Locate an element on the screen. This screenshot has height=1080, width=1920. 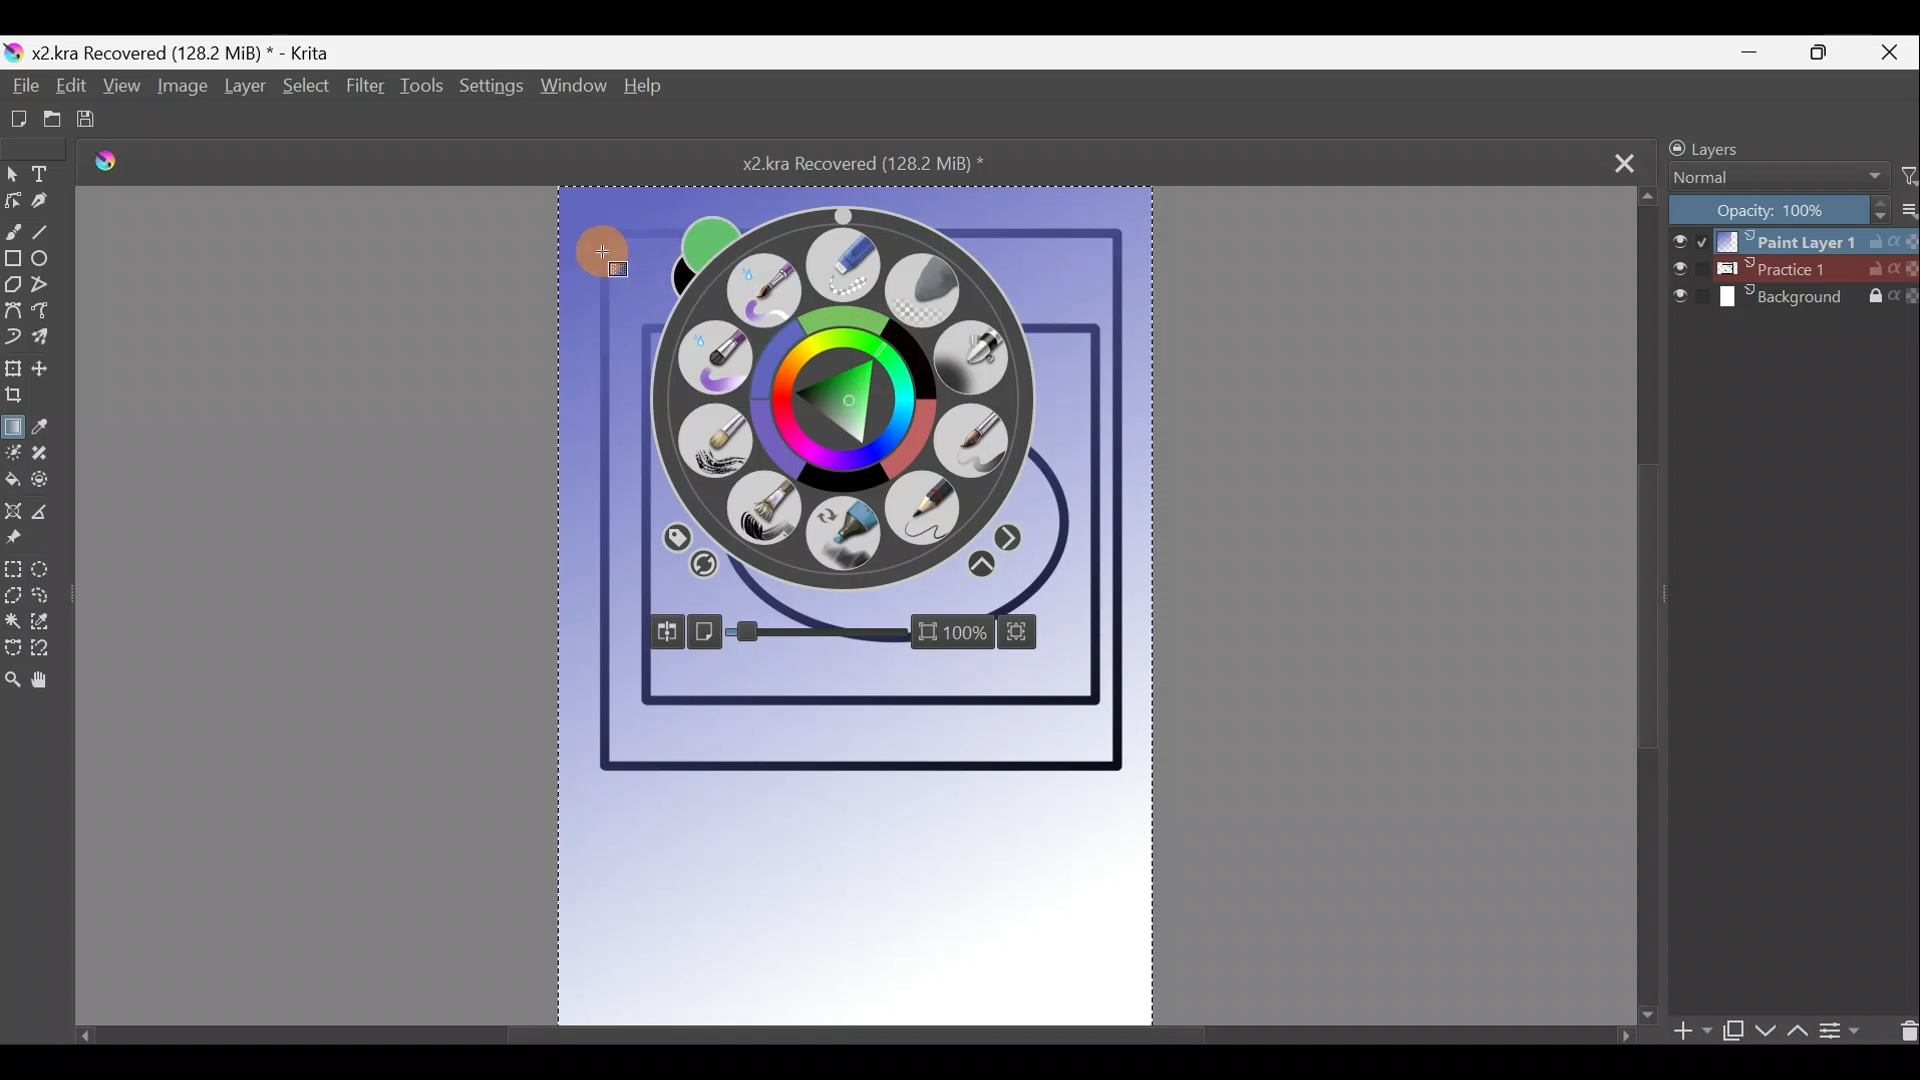
Fit canvas to view is located at coordinates (1035, 632).